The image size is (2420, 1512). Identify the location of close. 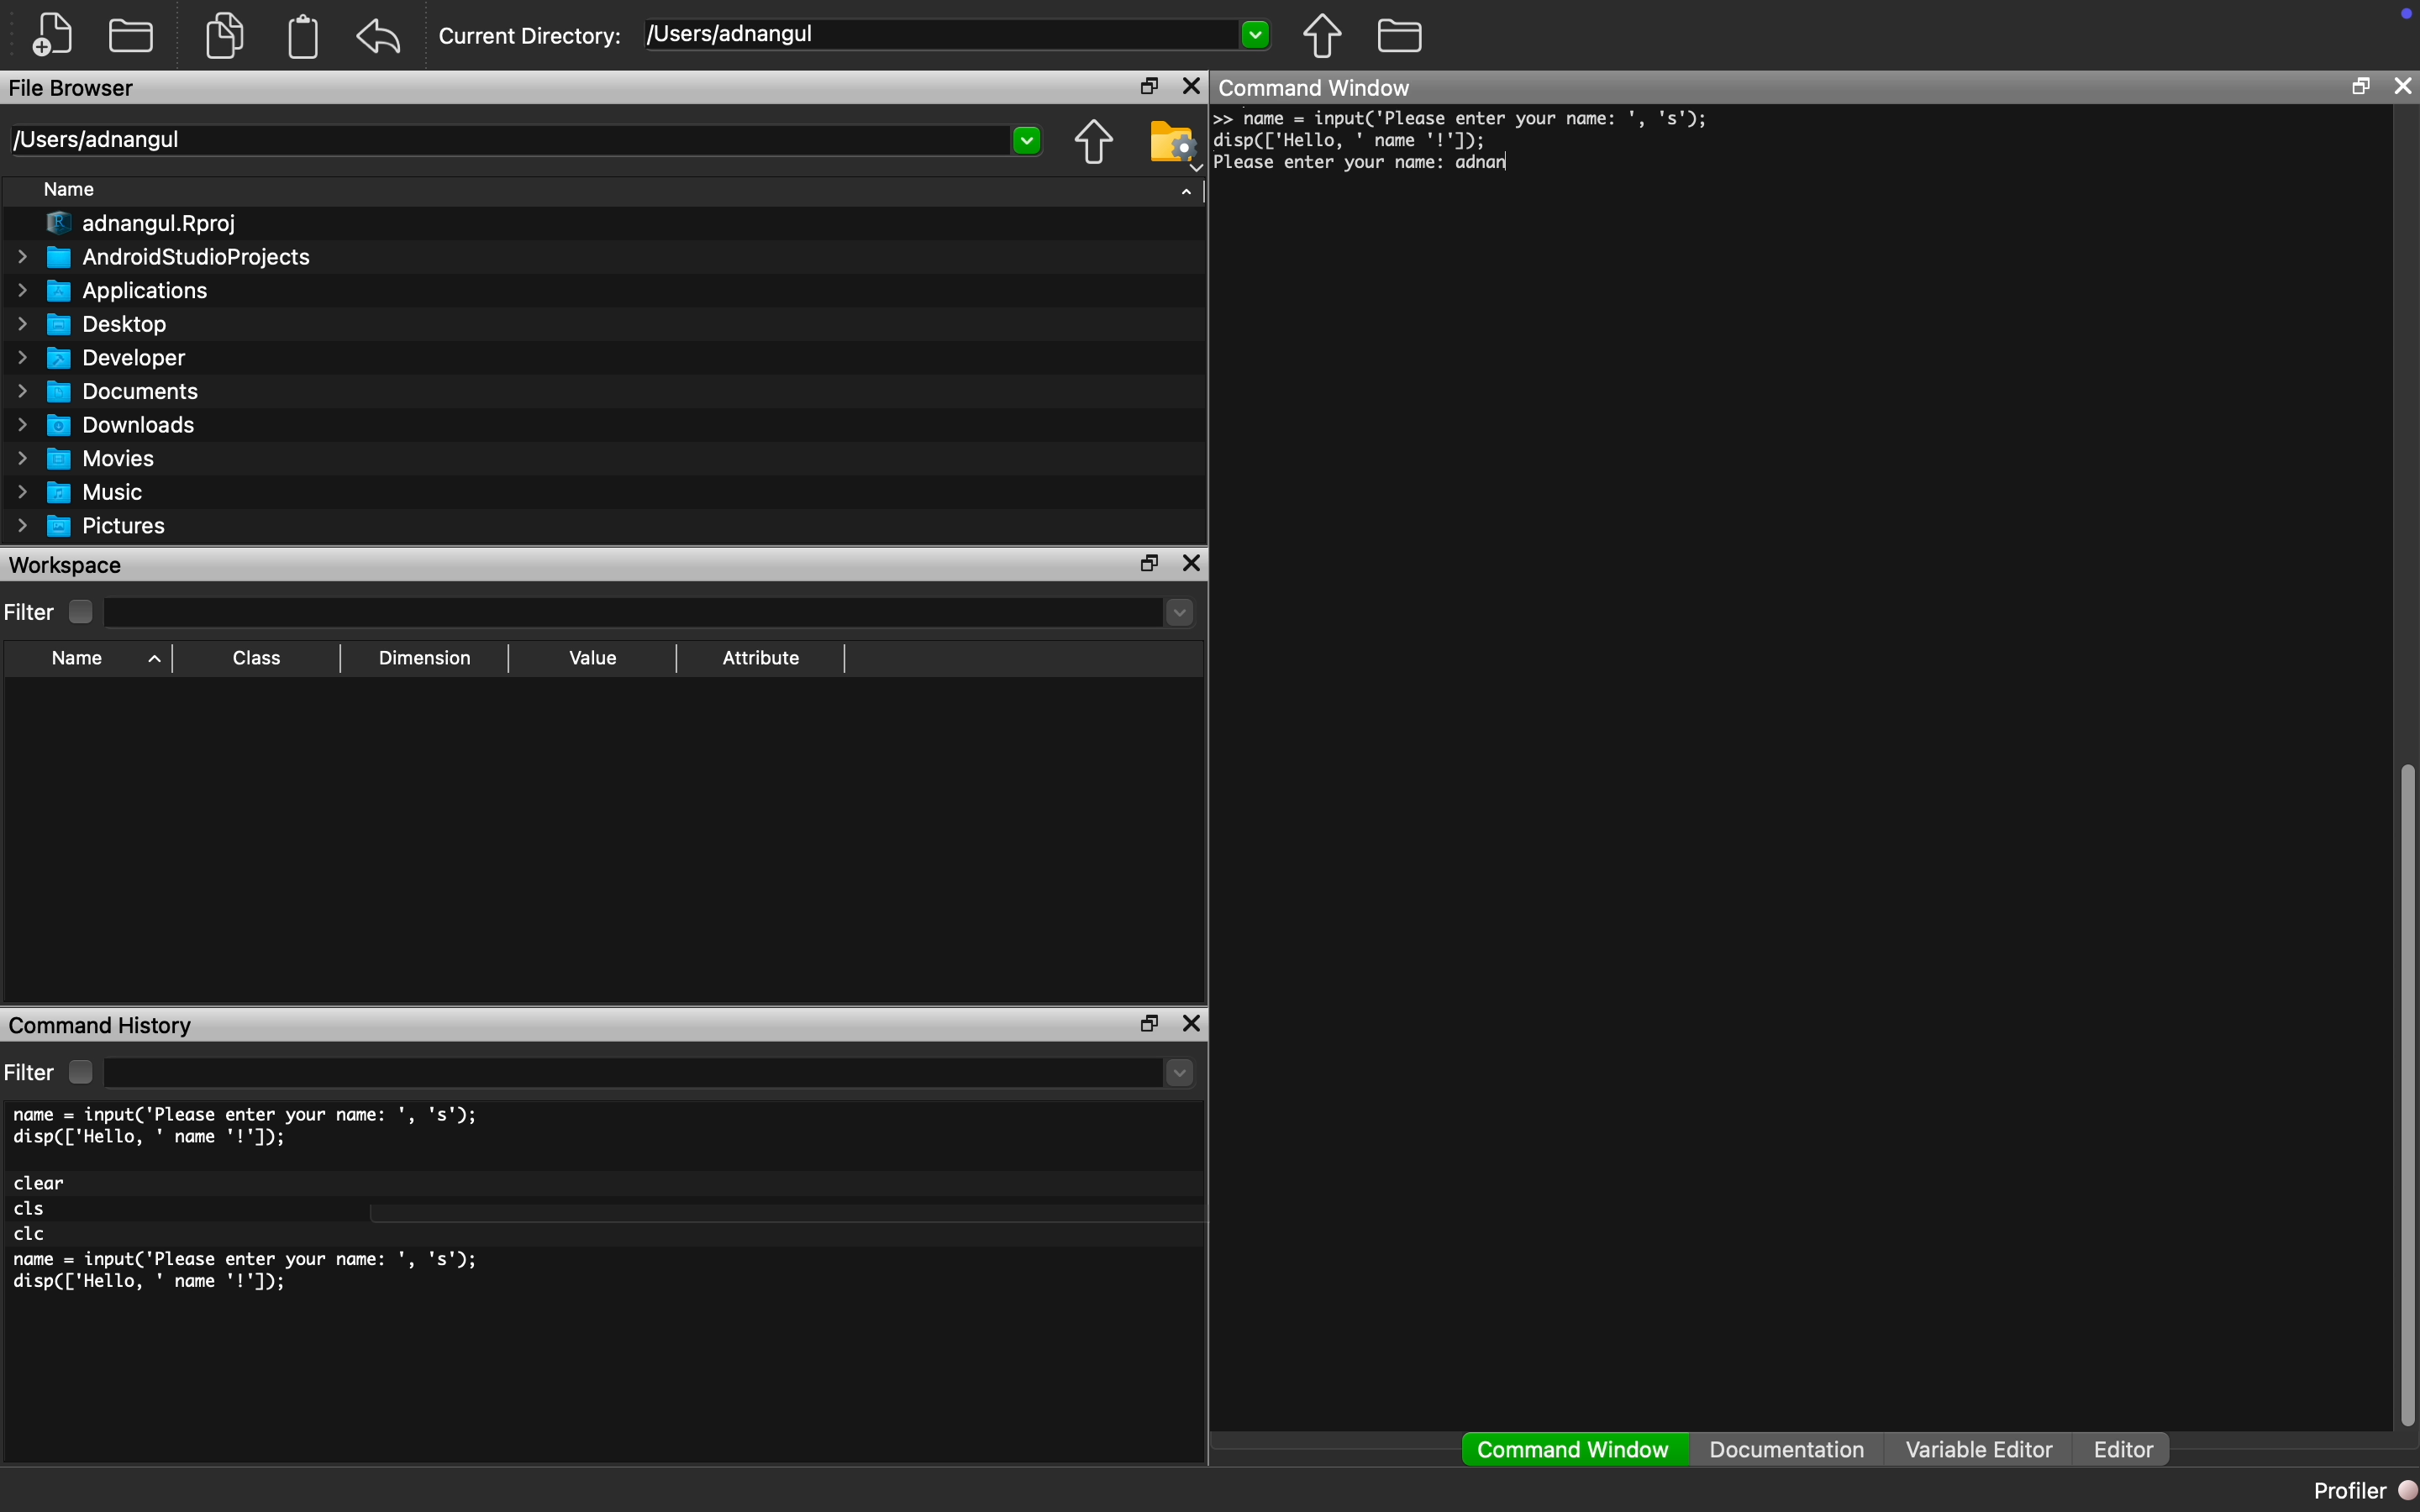
(1191, 563).